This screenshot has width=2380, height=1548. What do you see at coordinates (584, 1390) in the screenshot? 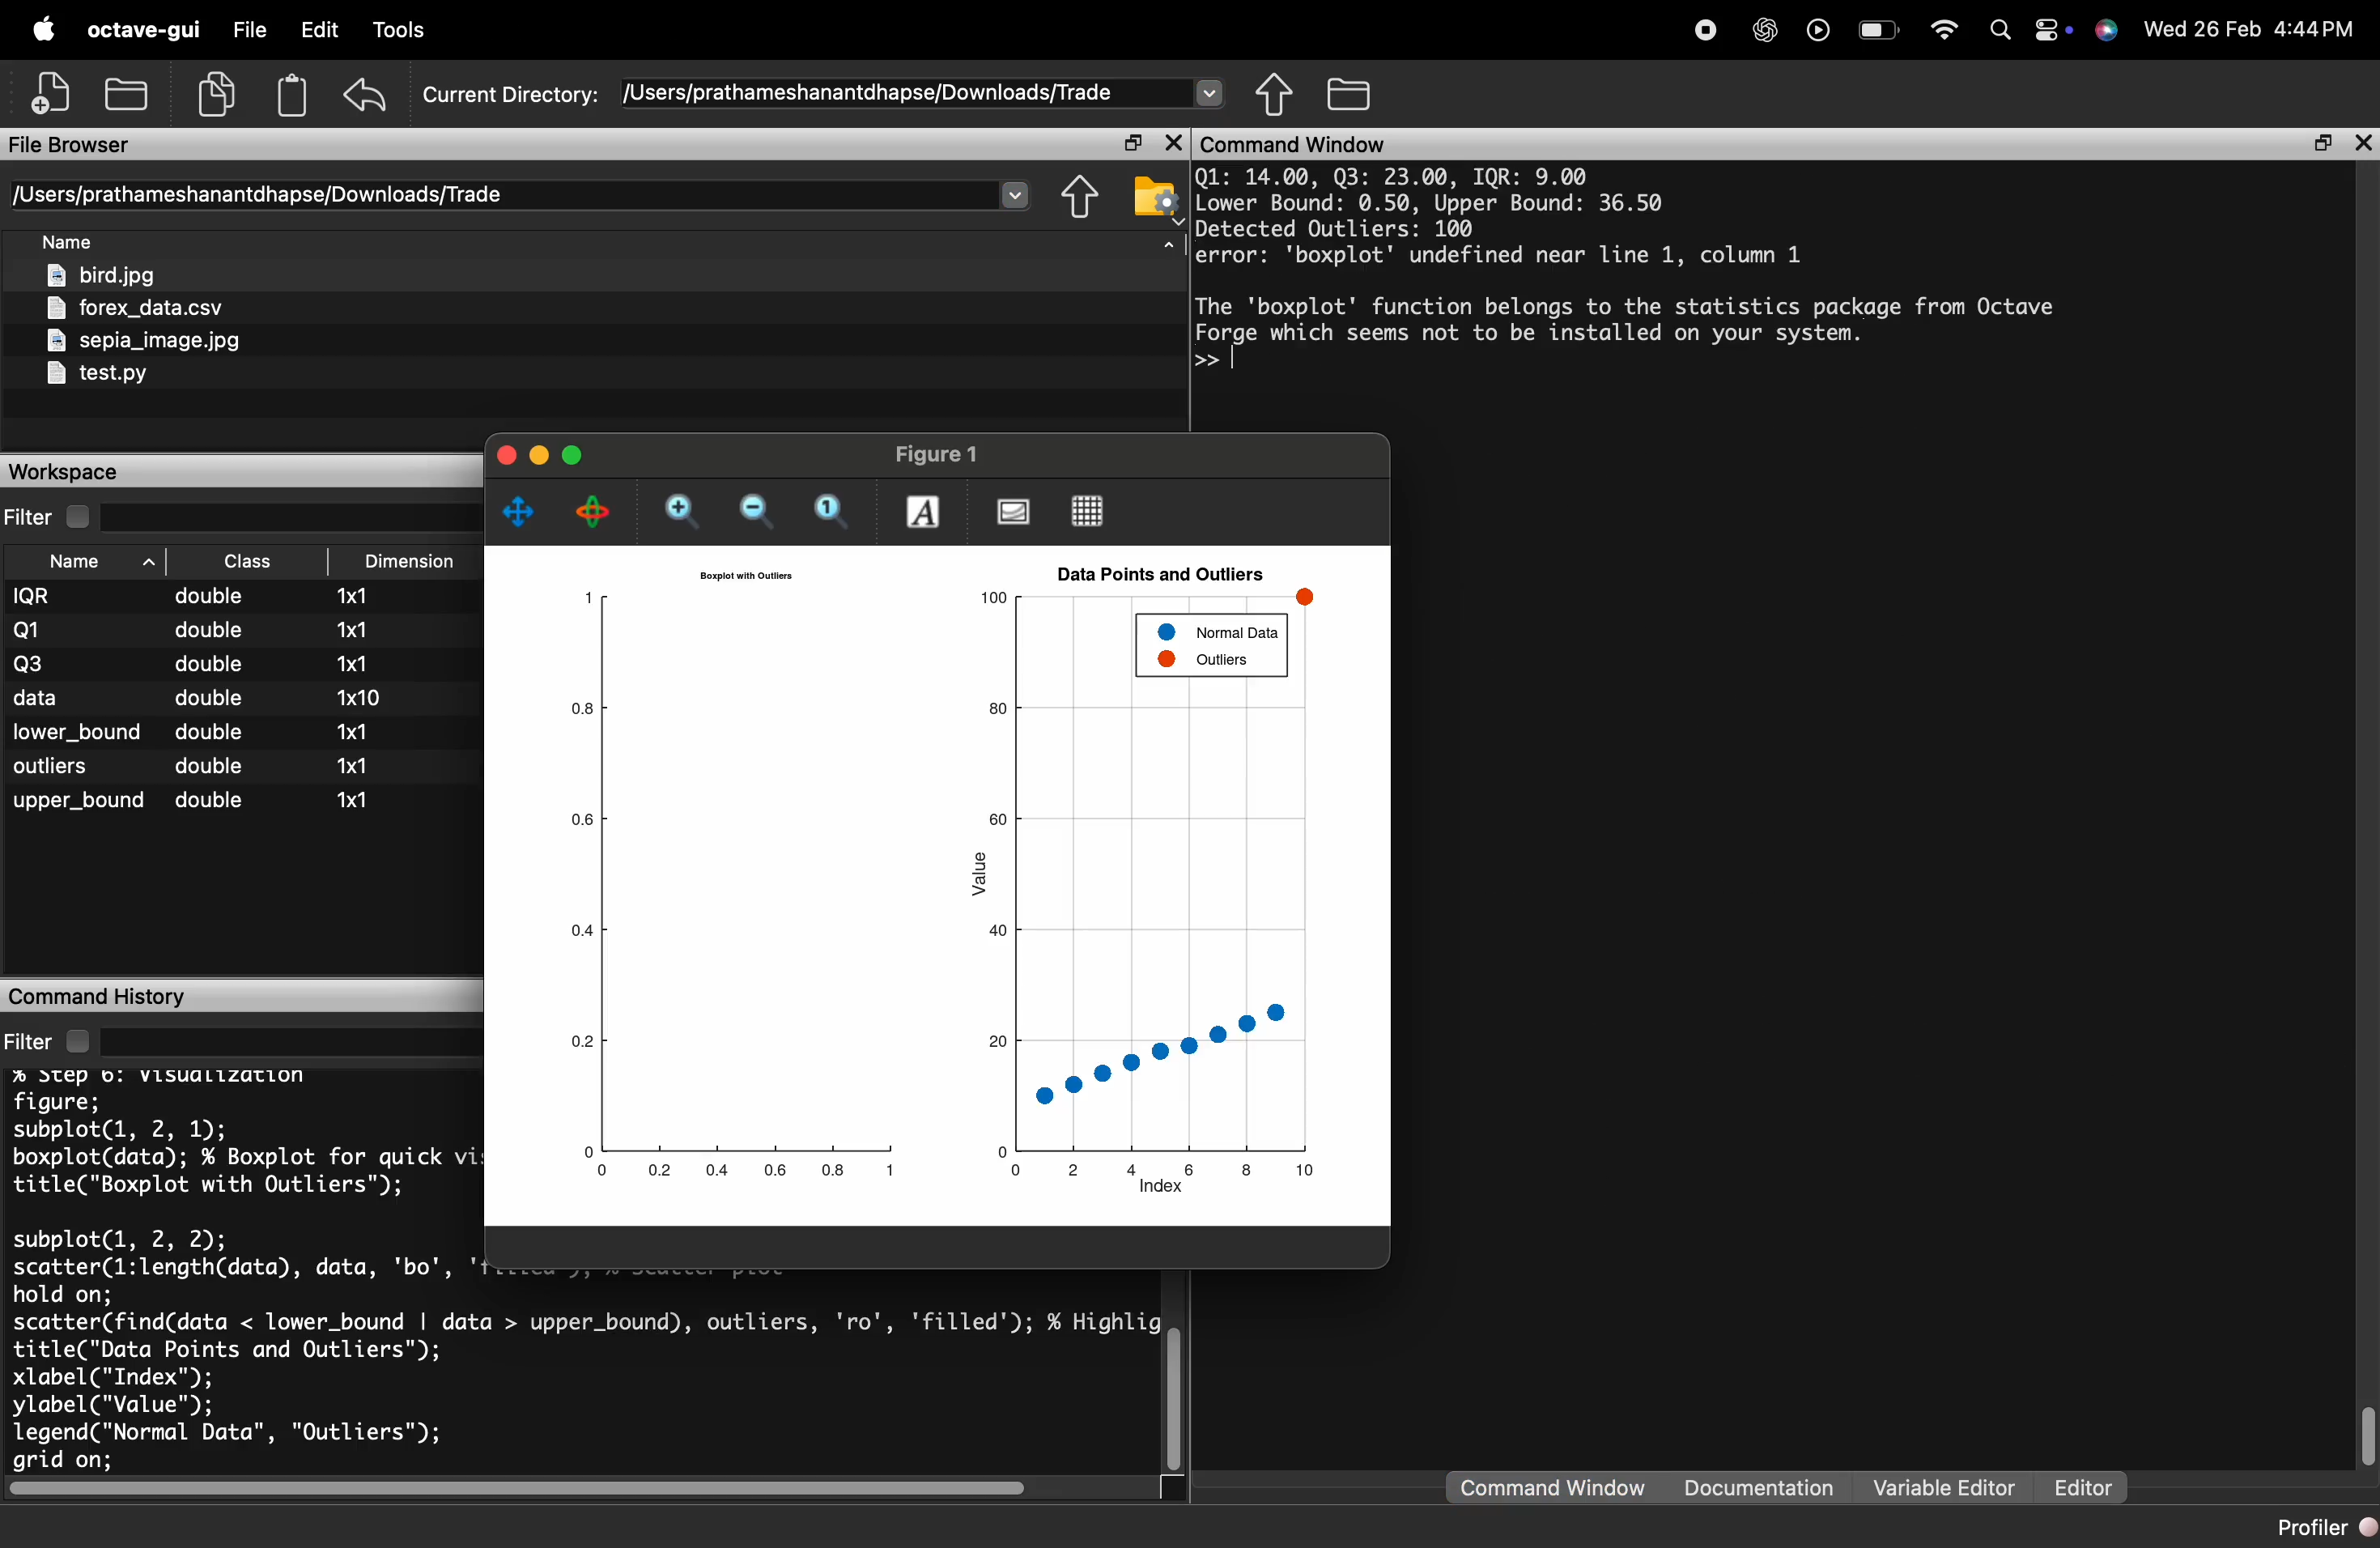
I see `scatter(find(data < lower_bound | data > upper_bound), outliers, 'ro', 'filled'); % Highlight title("Data Points and Outliers");xlabel("Index");ylabel("Value");legend("Normal Data", "Outliers");grid on;` at bounding box center [584, 1390].